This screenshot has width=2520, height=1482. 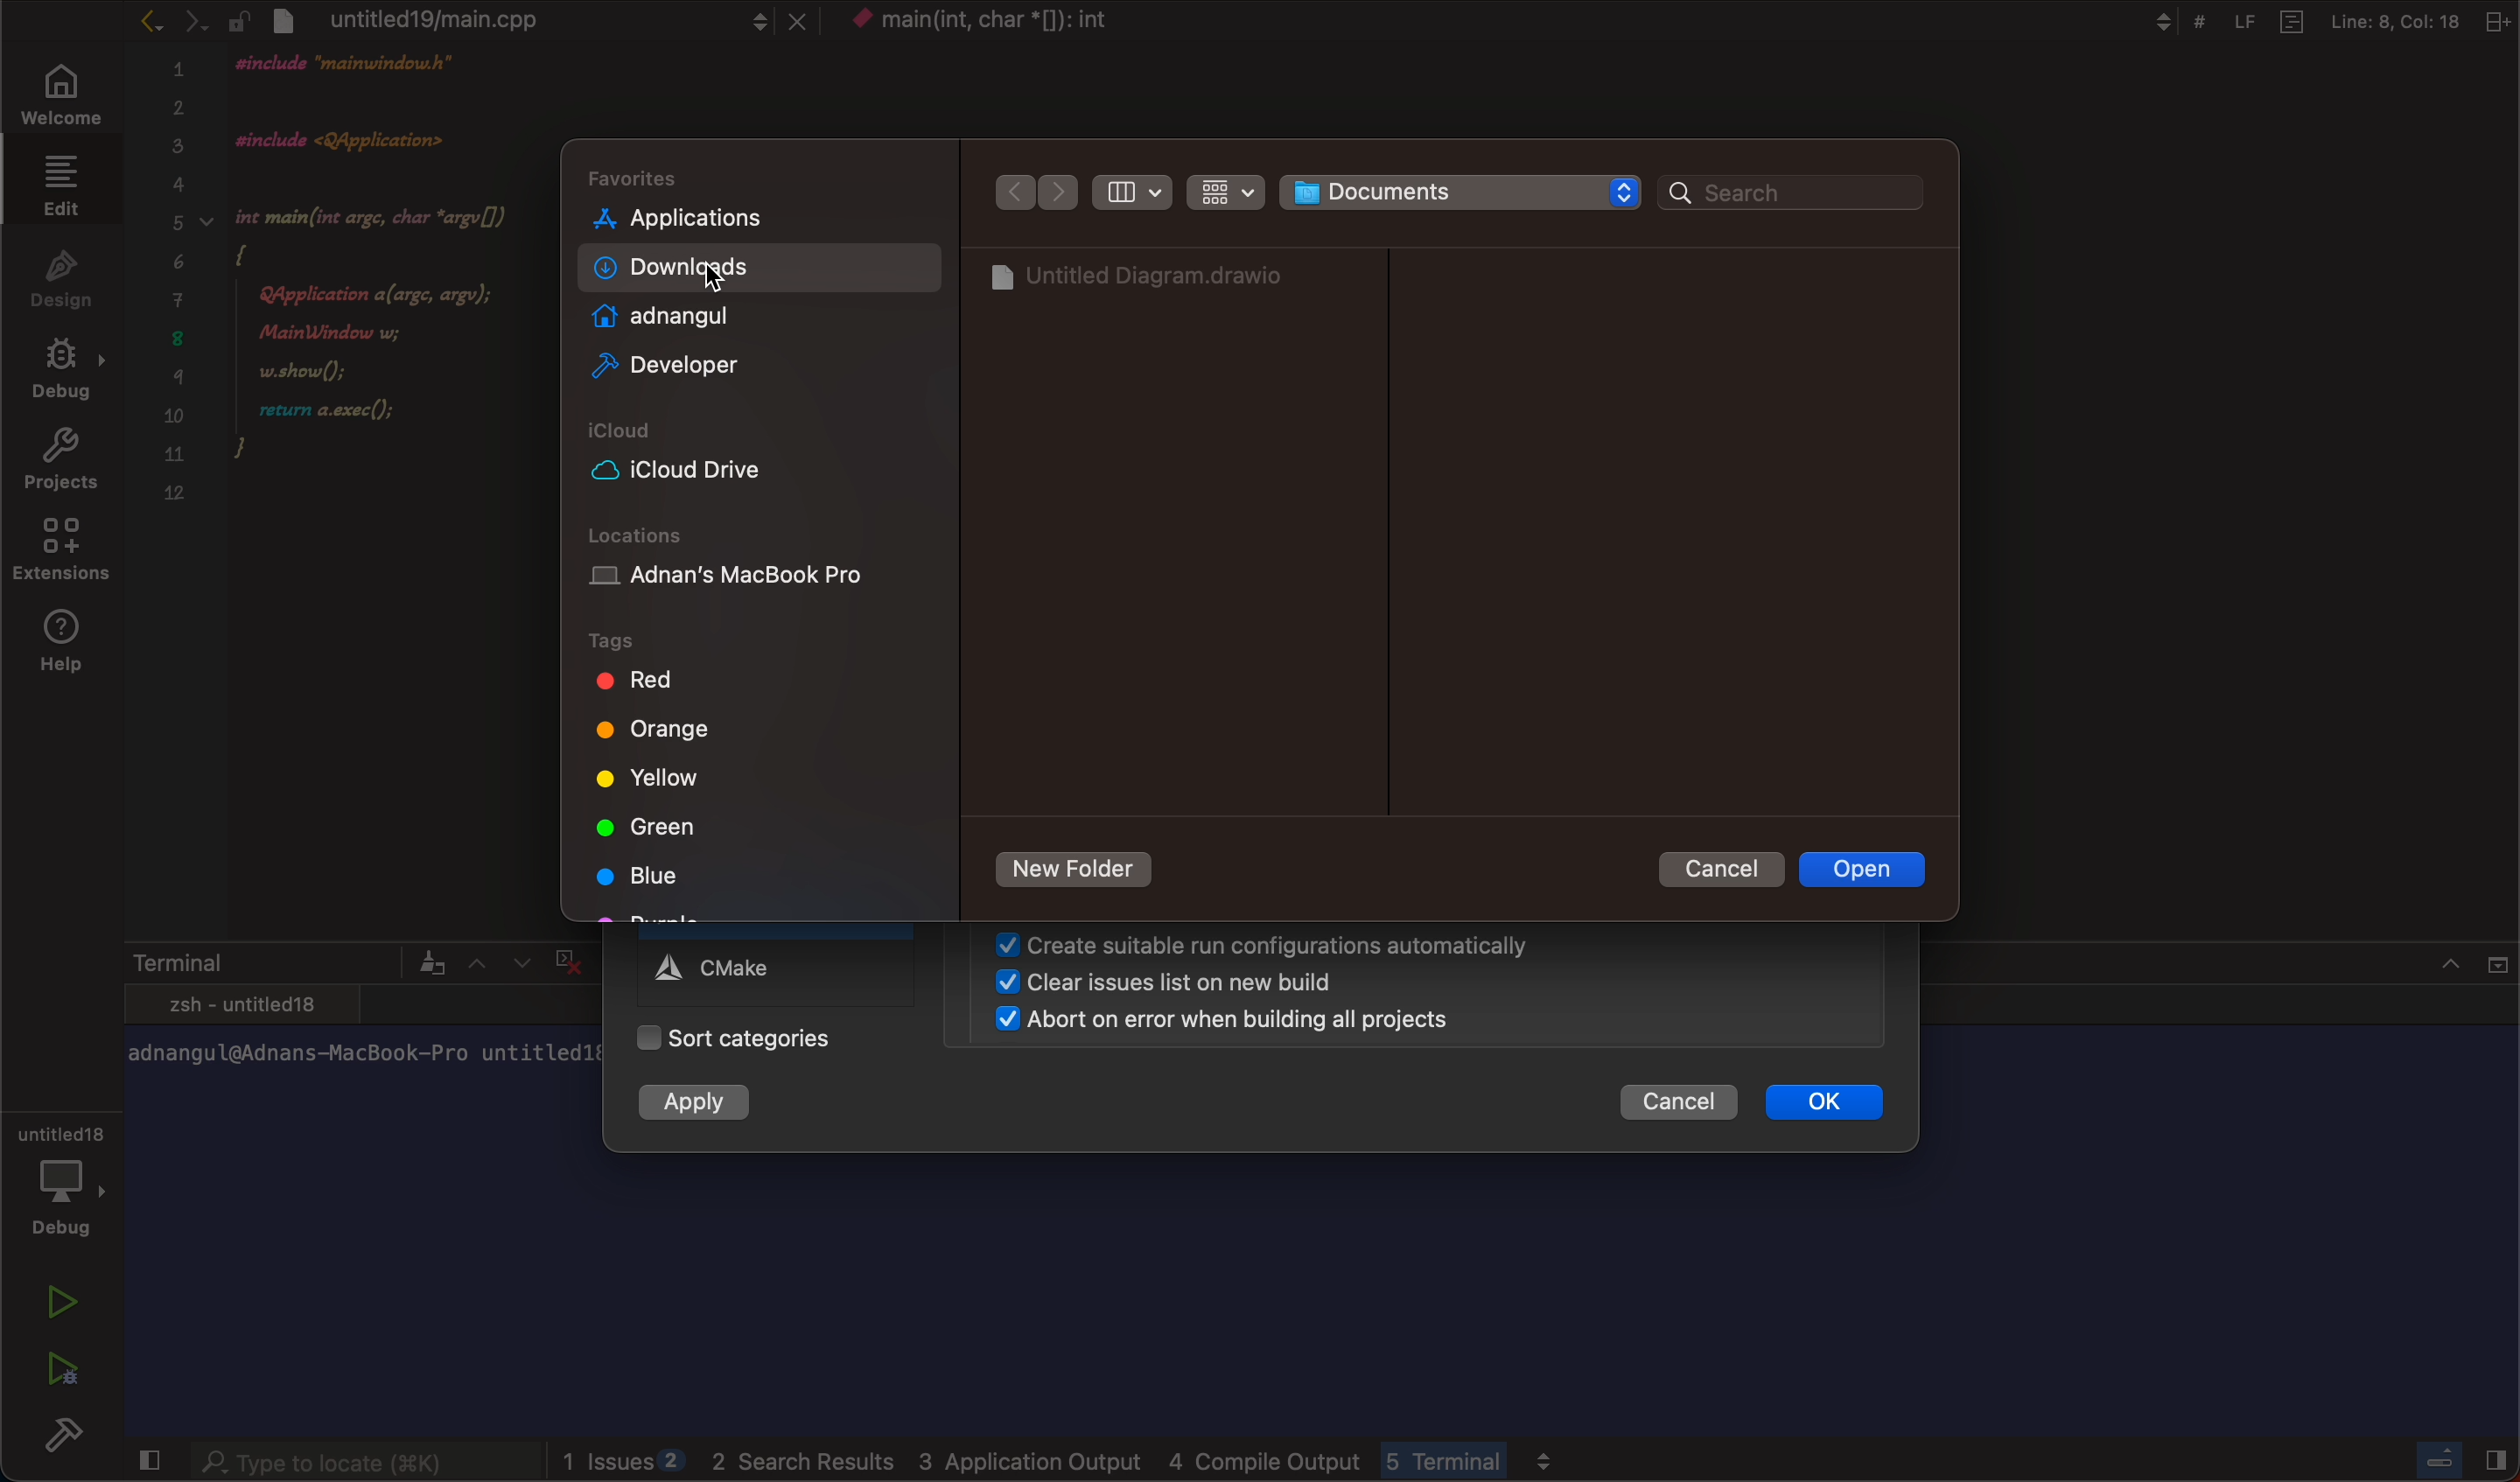 I want to click on clear issues, so click(x=1163, y=985).